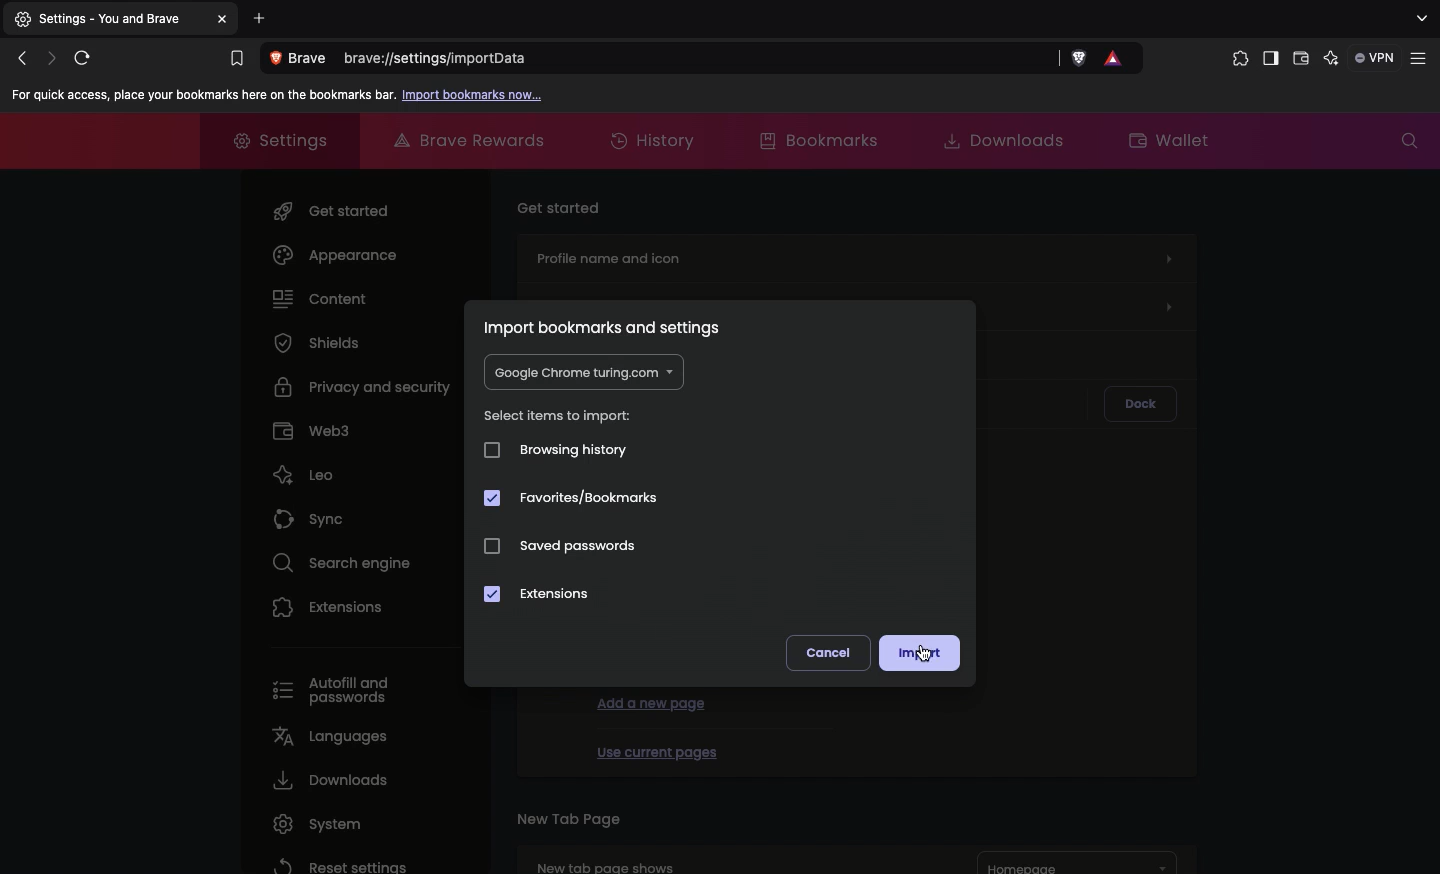  I want to click on Sync, so click(313, 514).